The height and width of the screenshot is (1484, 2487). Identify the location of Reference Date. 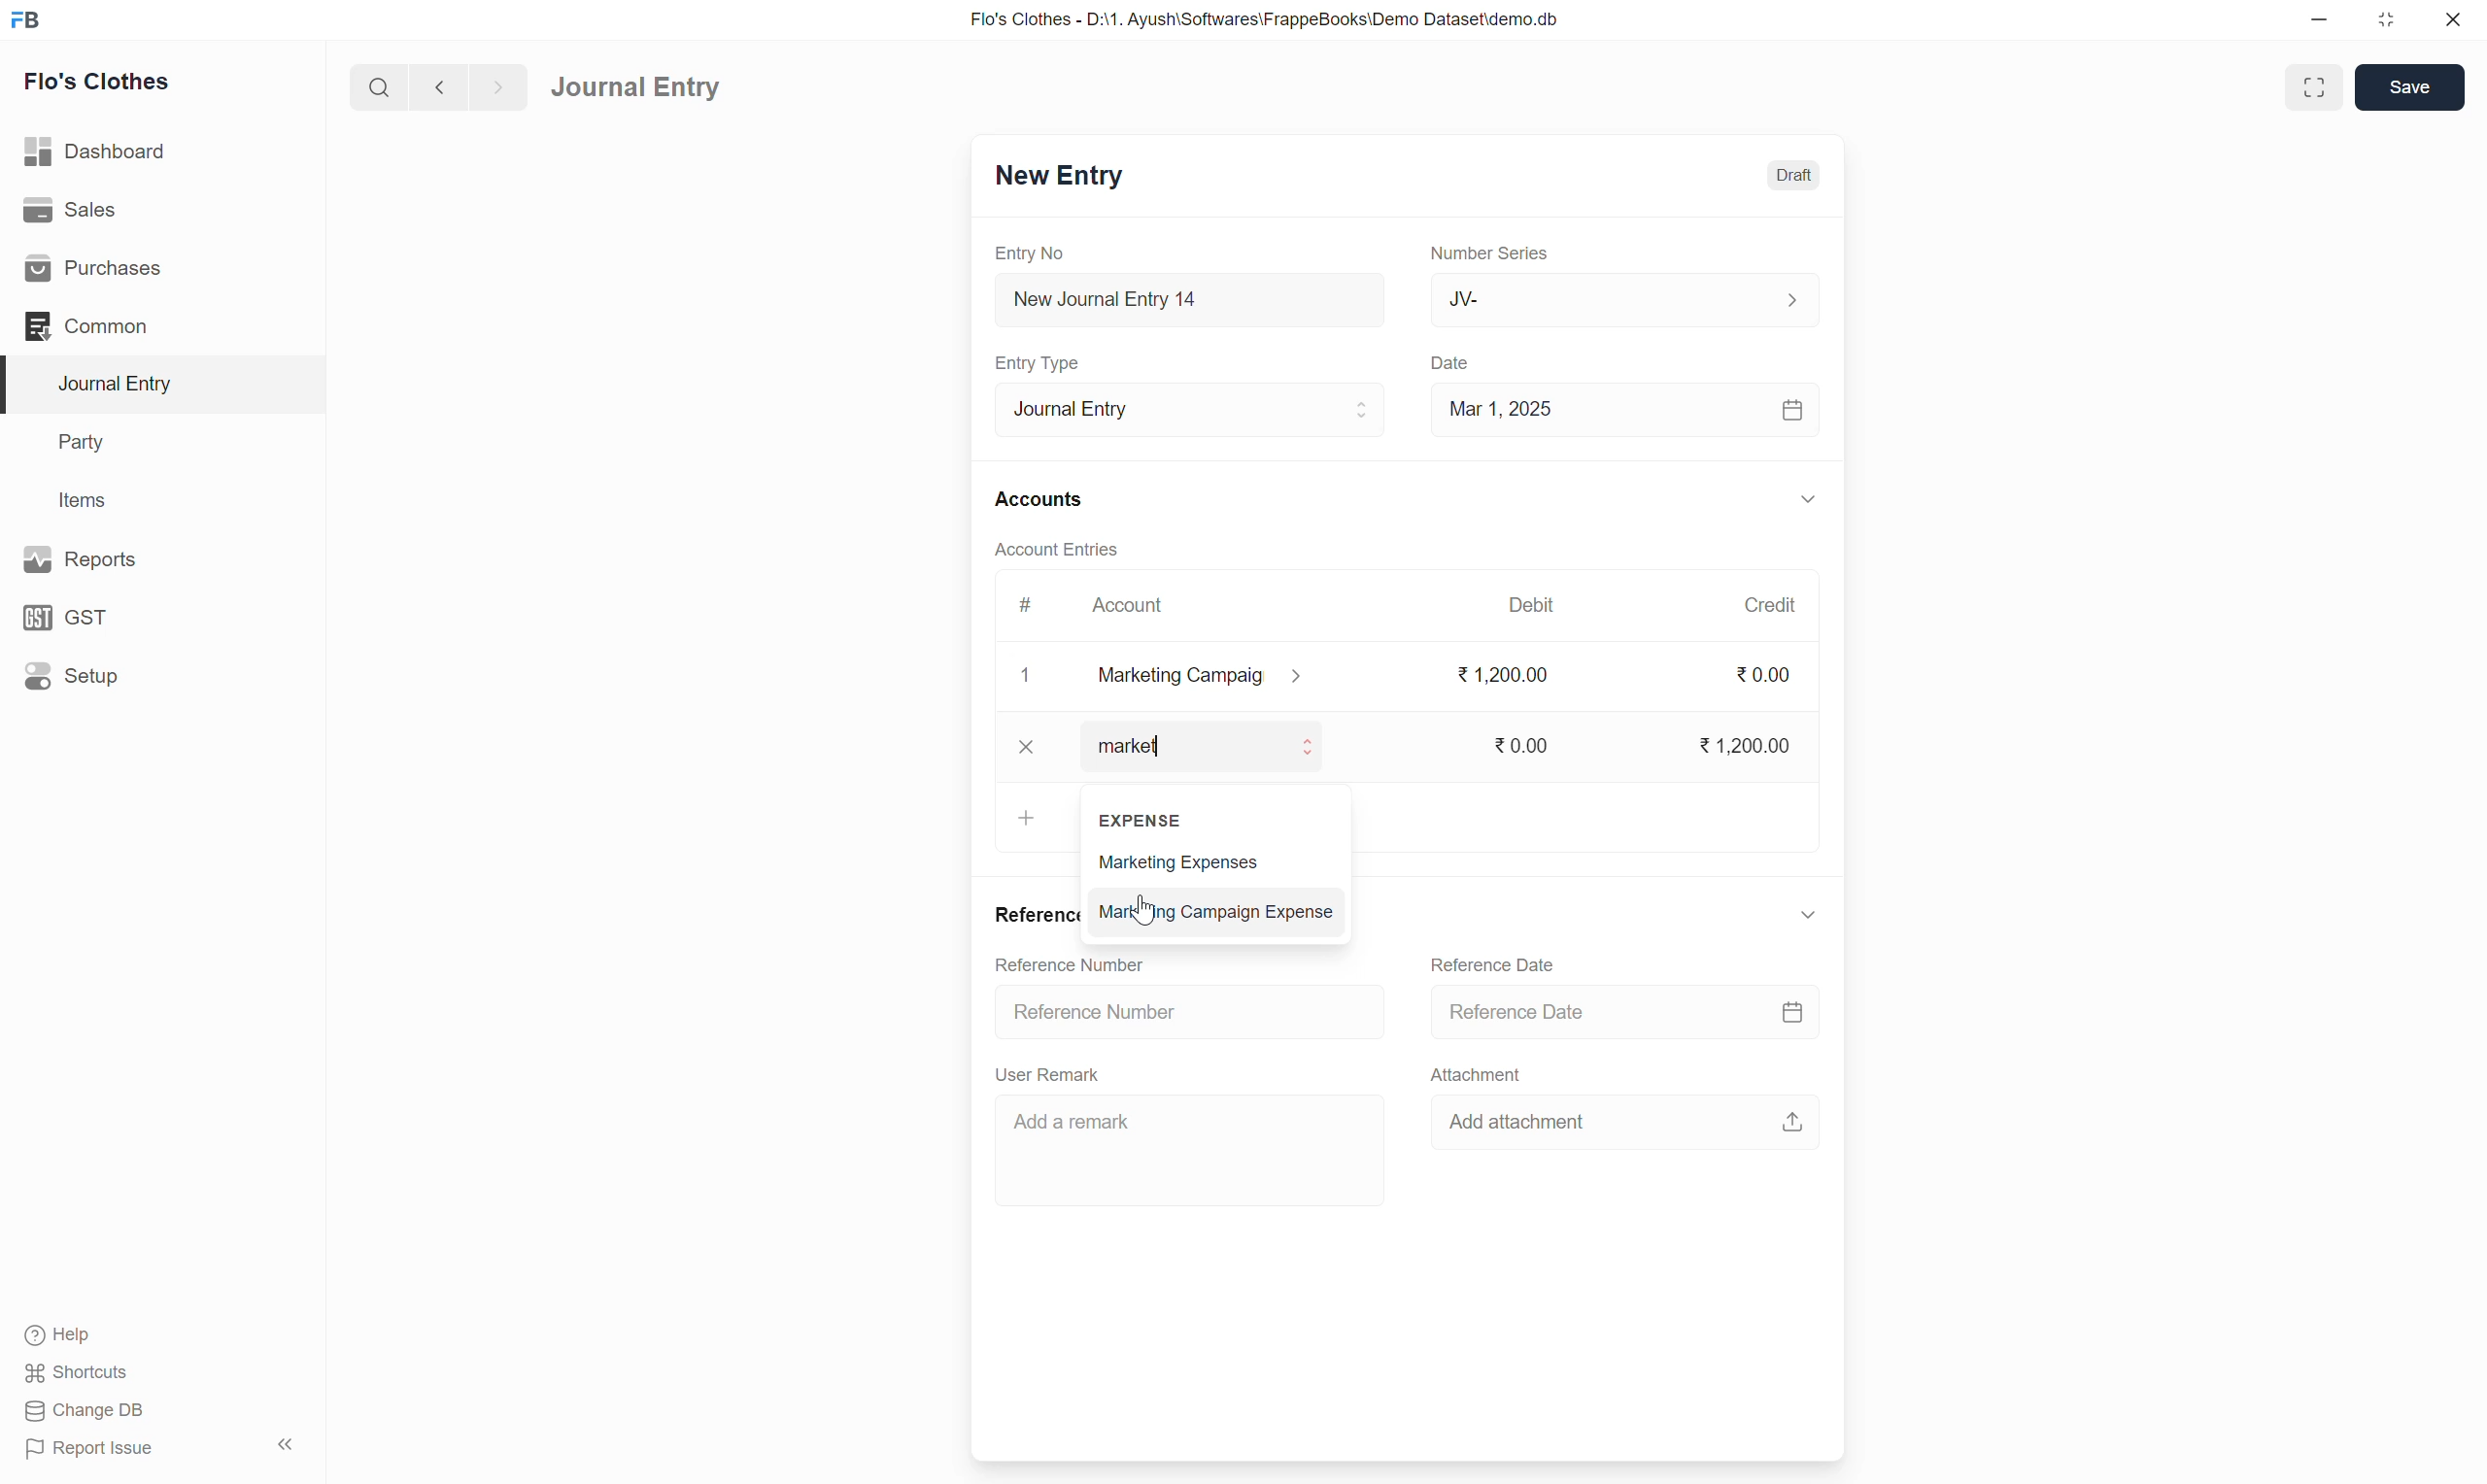
(1497, 967).